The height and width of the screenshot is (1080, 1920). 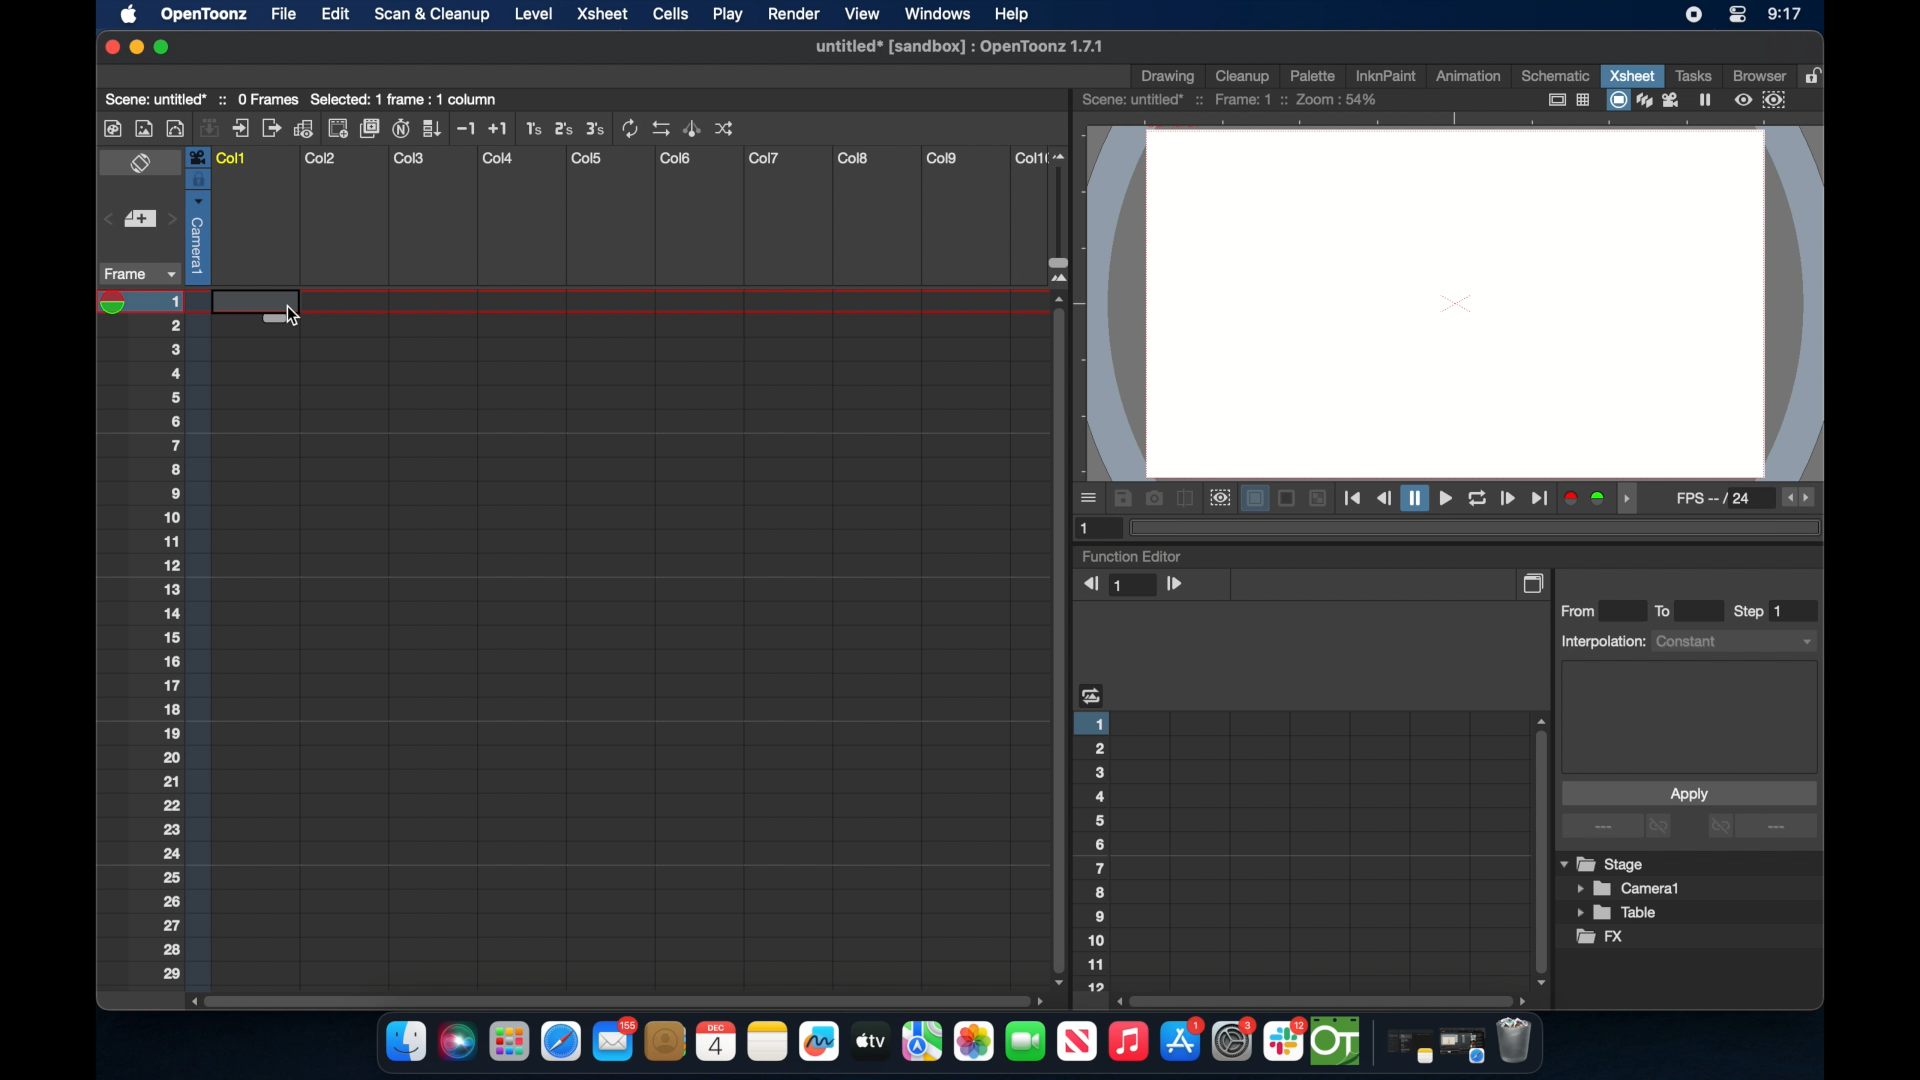 I want to click on play, so click(x=726, y=15).